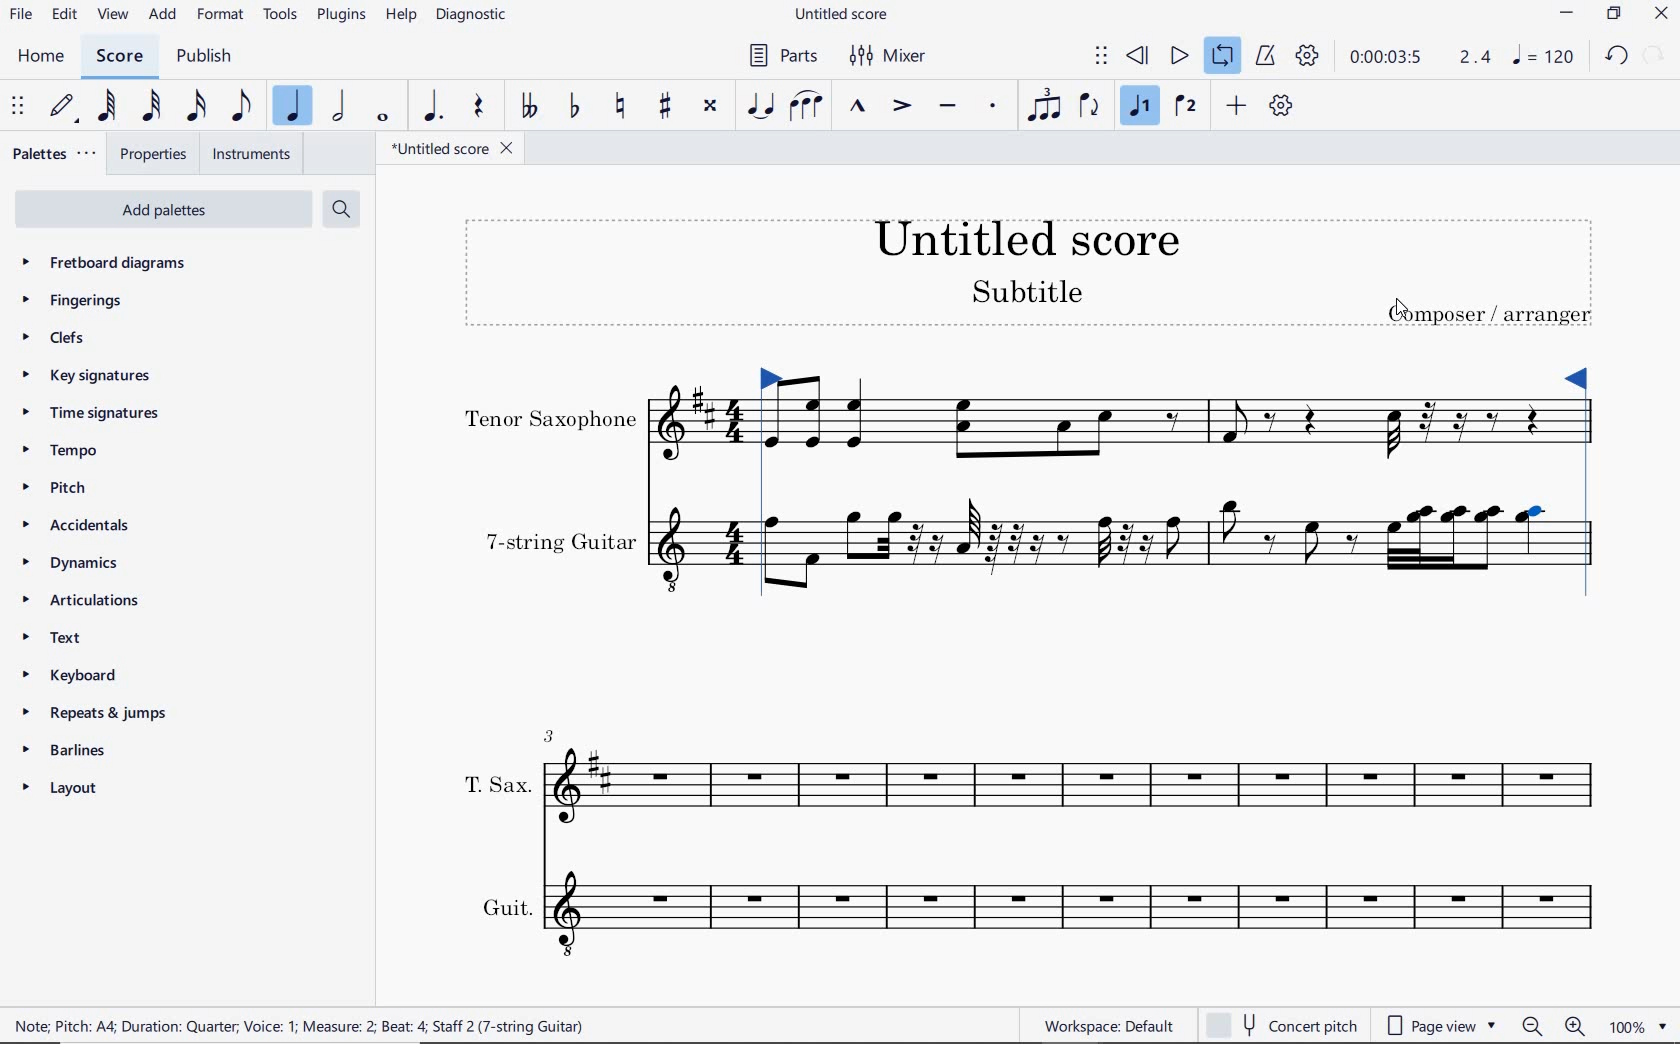 The image size is (1680, 1044). Describe the element at coordinates (106, 262) in the screenshot. I see `FRETBOARD DIAGRAMS` at that location.